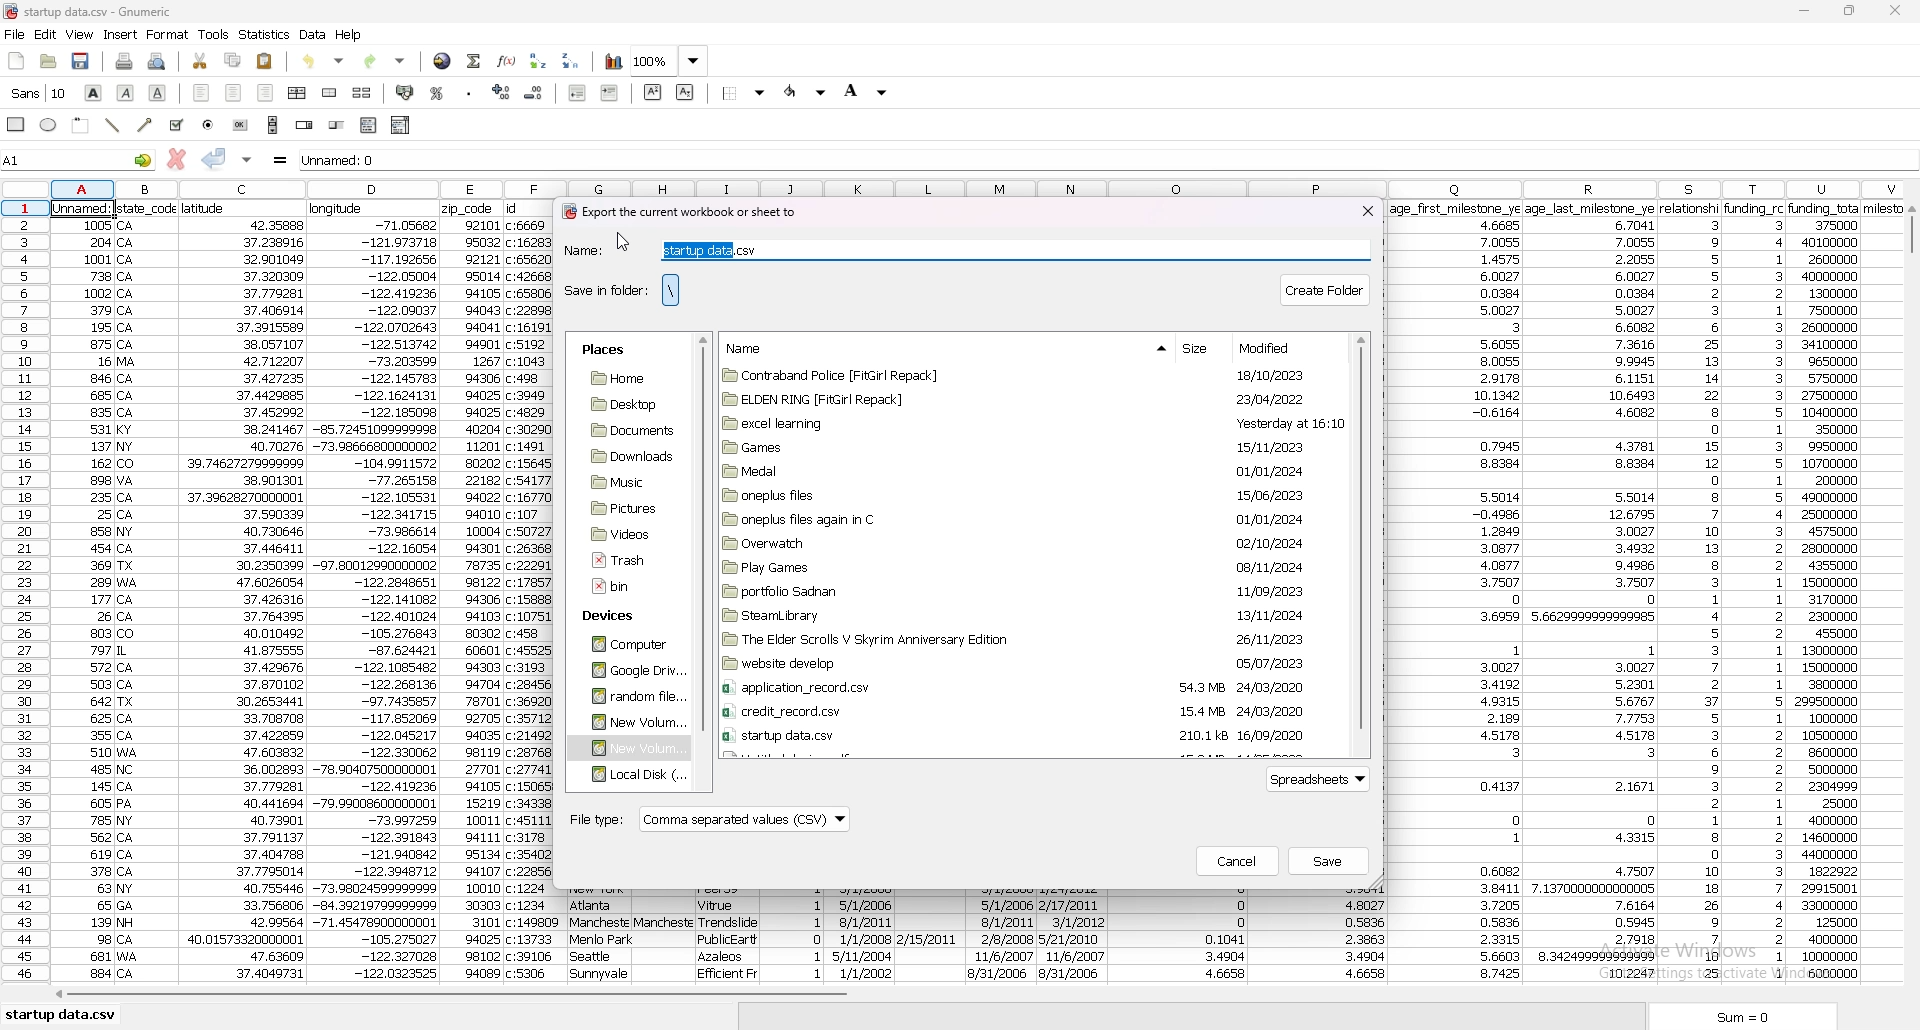 This screenshot has width=1920, height=1030. Describe the element at coordinates (474, 61) in the screenshot. I see `summation` at that location.